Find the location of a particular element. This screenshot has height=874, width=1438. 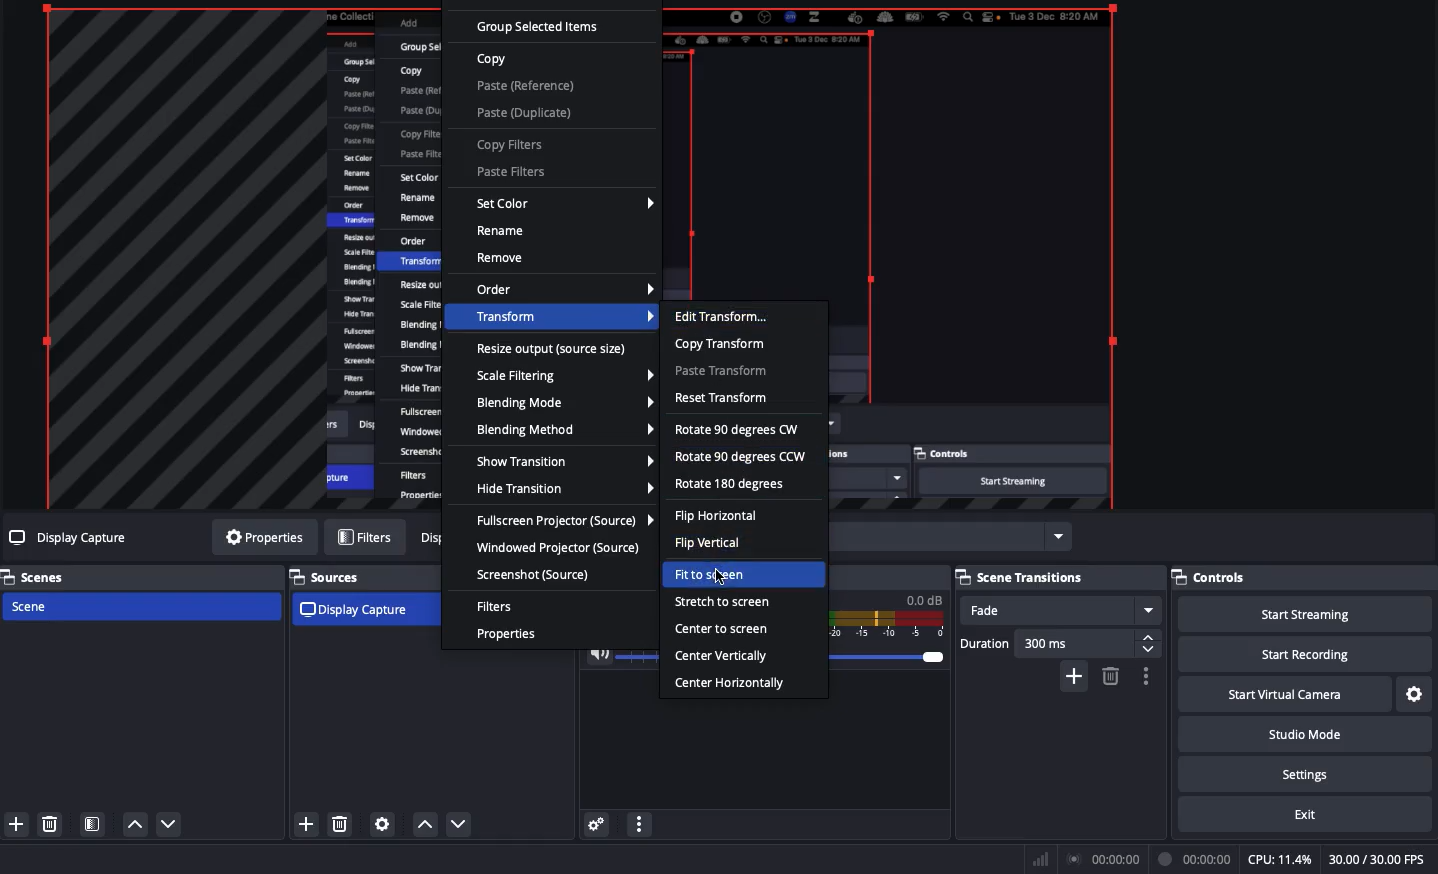

Transform is located at coordinates (564, 319).